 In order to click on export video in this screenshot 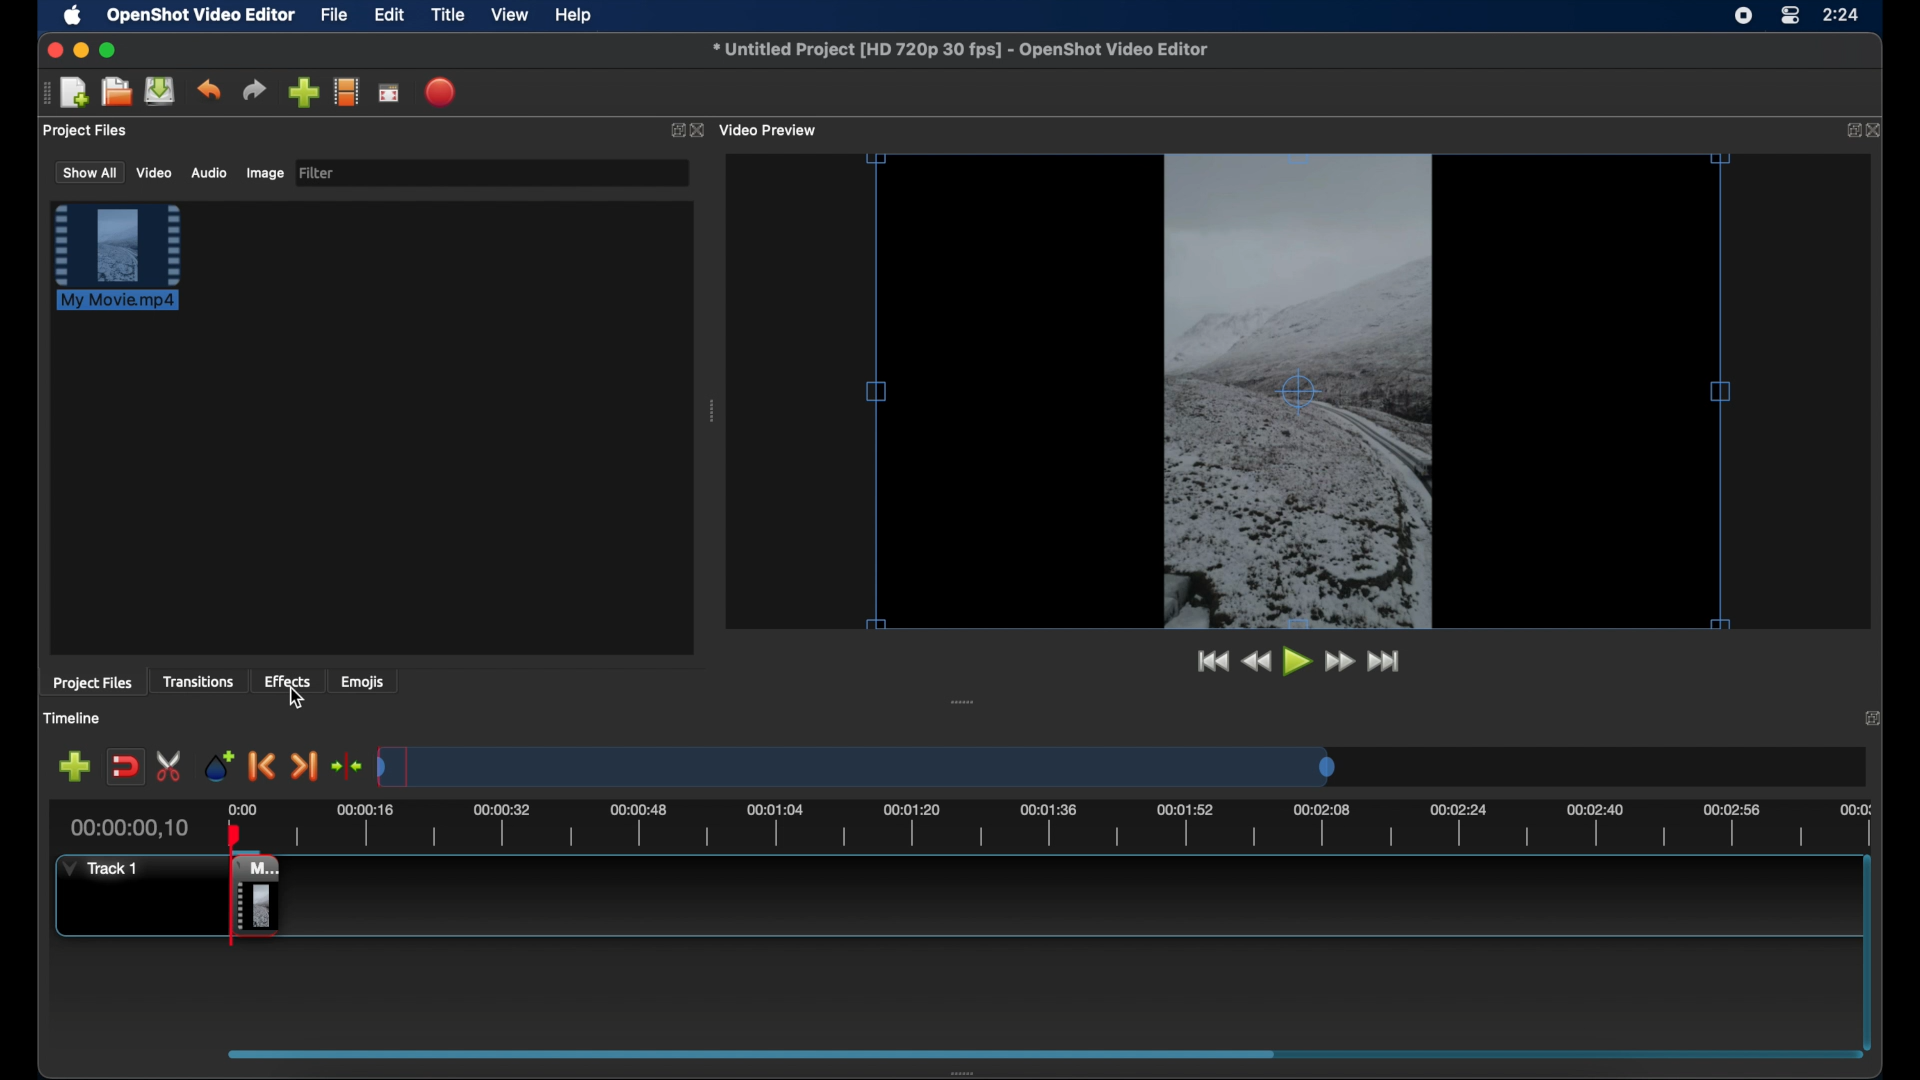, I will do `click(440, 91)`.